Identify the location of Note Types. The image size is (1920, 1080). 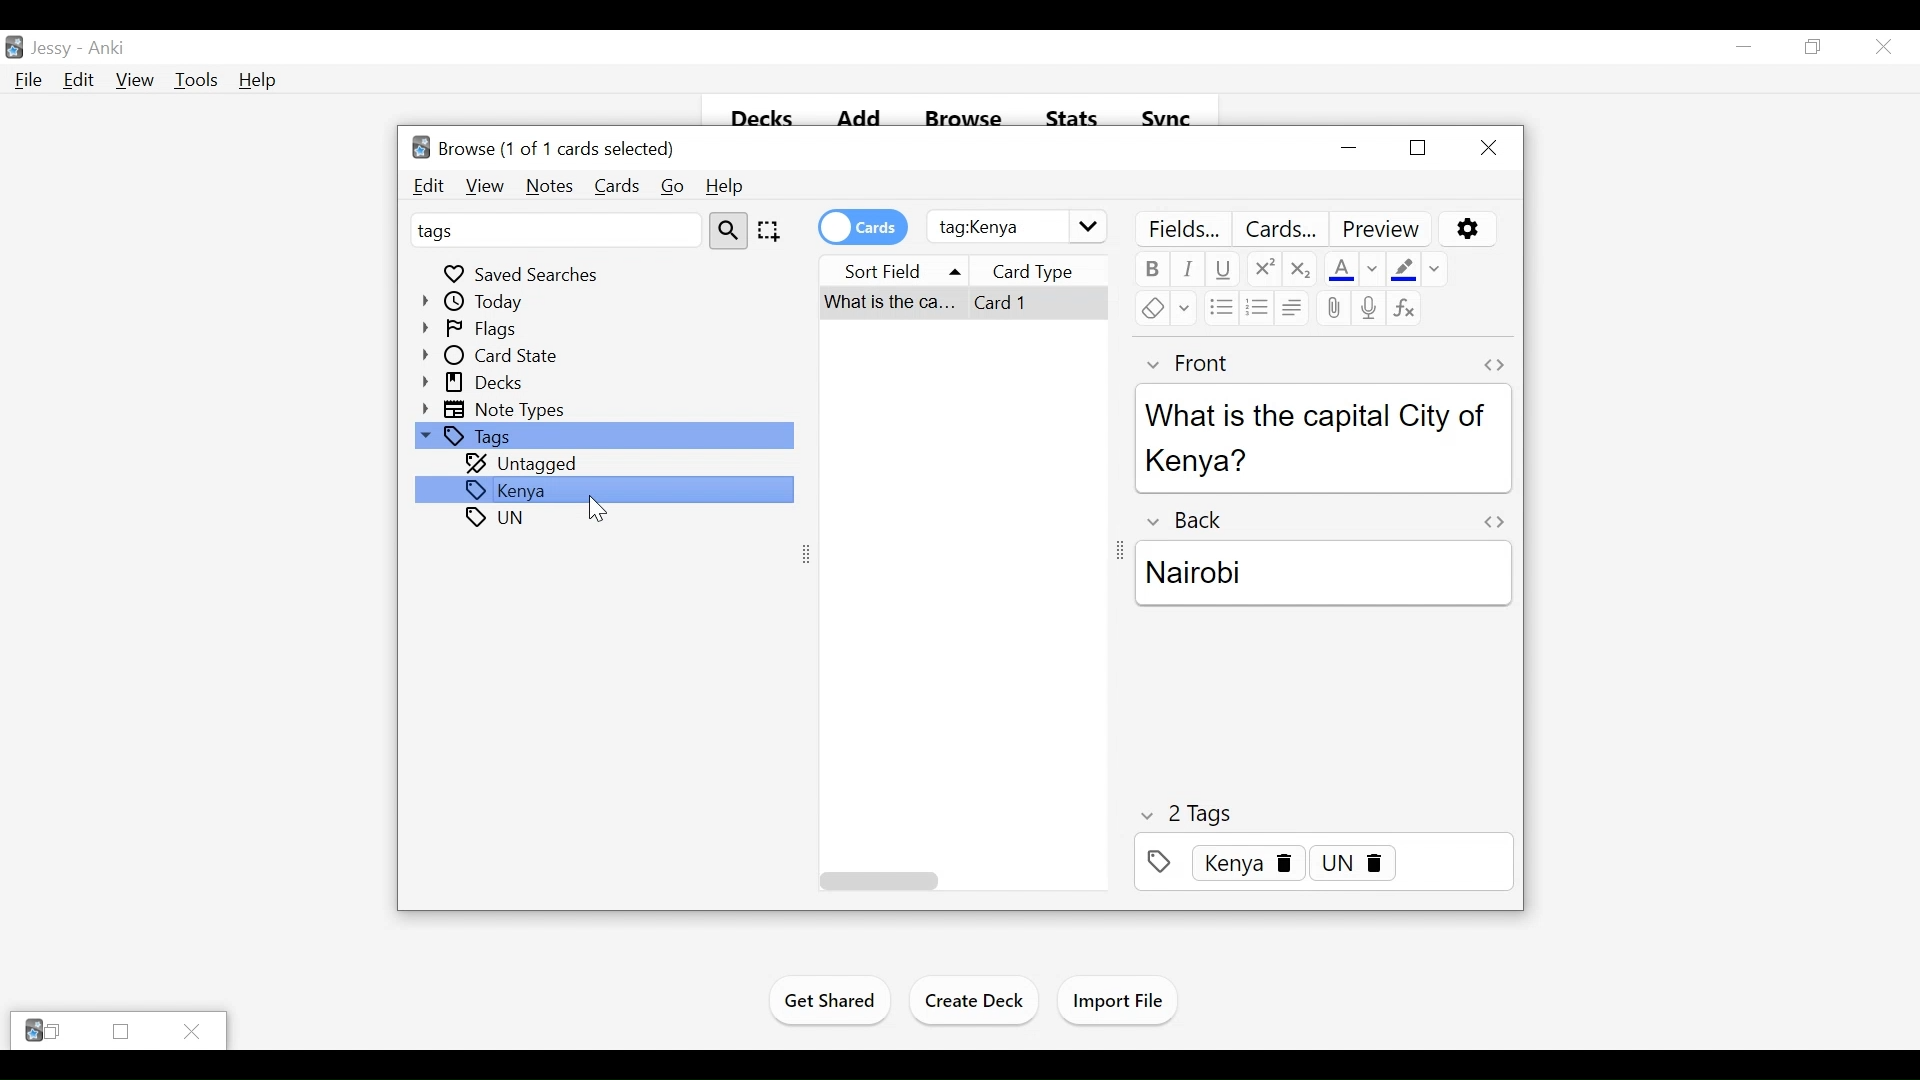
(497, 409).